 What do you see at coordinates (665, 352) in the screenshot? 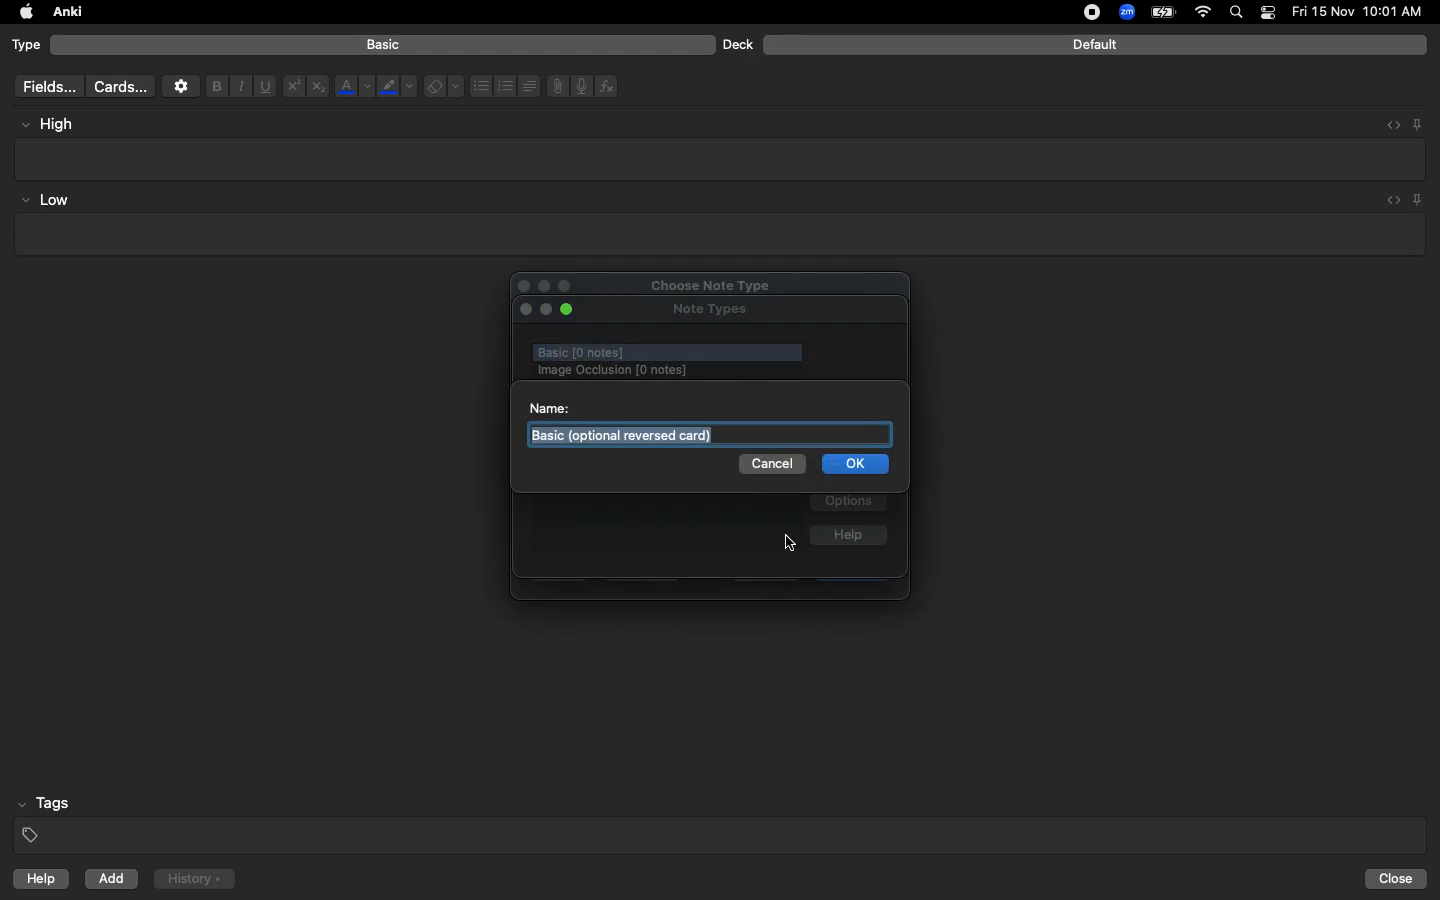
I see `Basic(0 notes)` at bounding box center [665, 352].